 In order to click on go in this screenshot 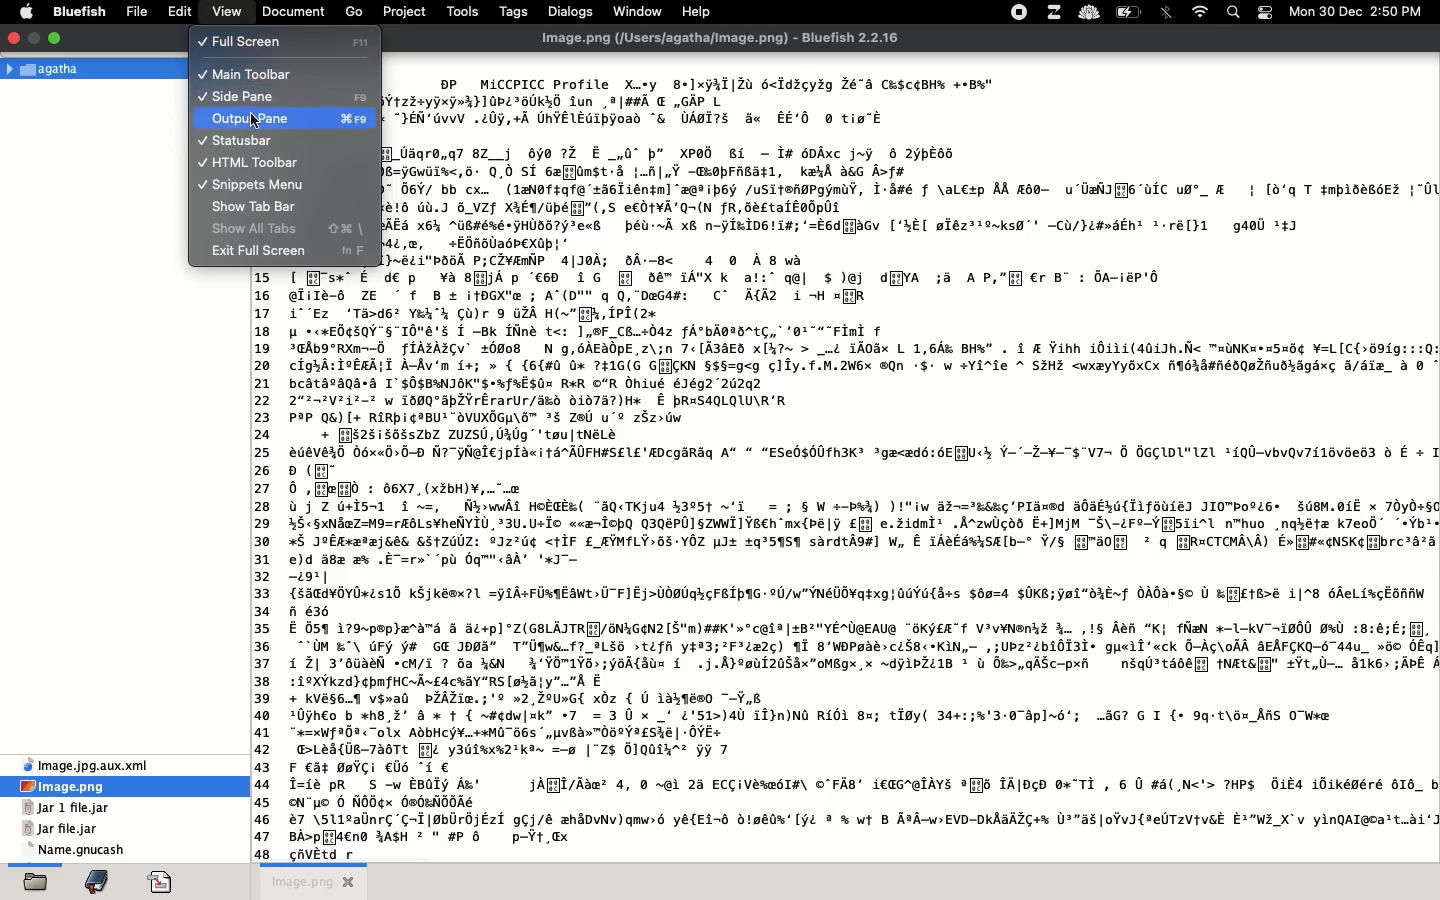, I will do `click(353, 11)`.